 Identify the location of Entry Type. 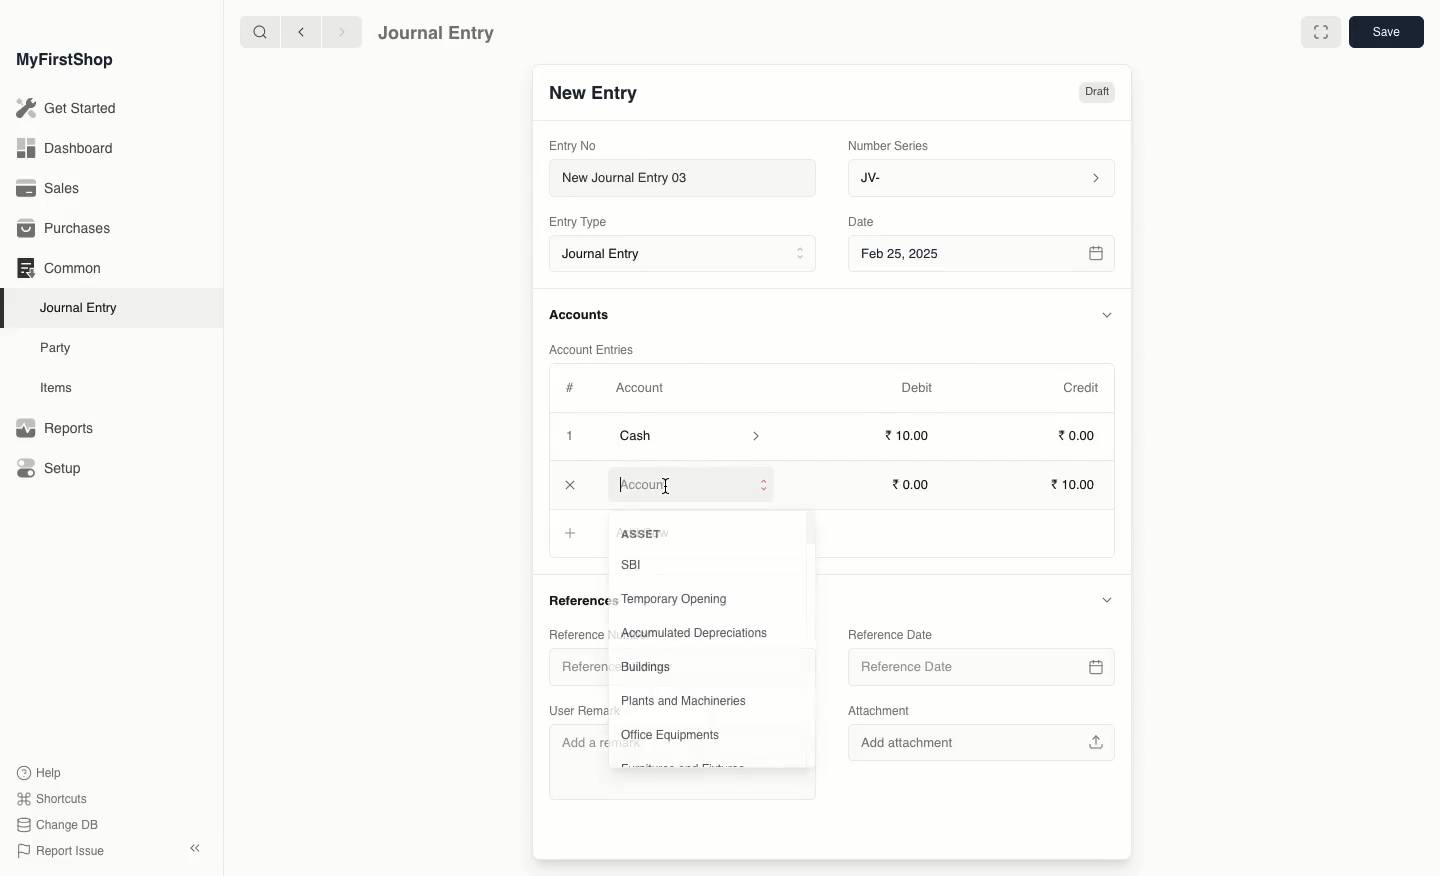
(584, 222).